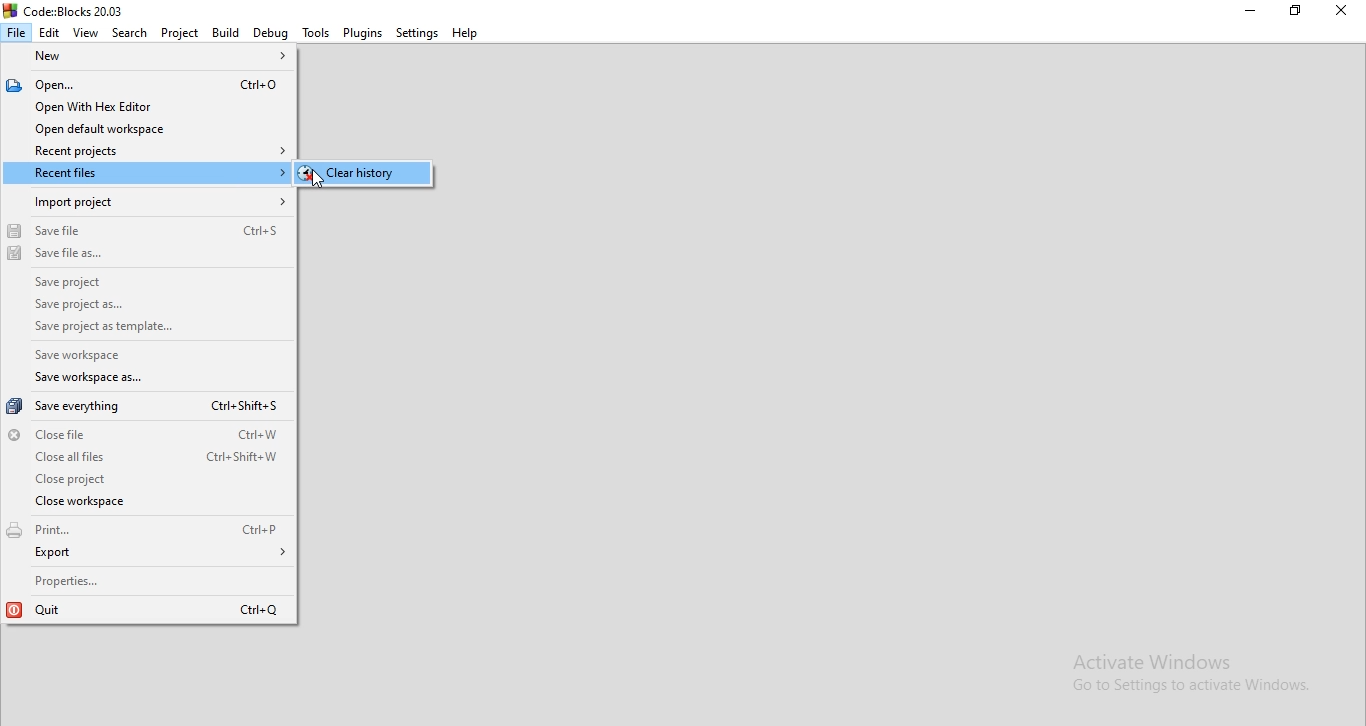 This screenshot has height=726, width=1366. I want to click on Debug , so click(269, 34).